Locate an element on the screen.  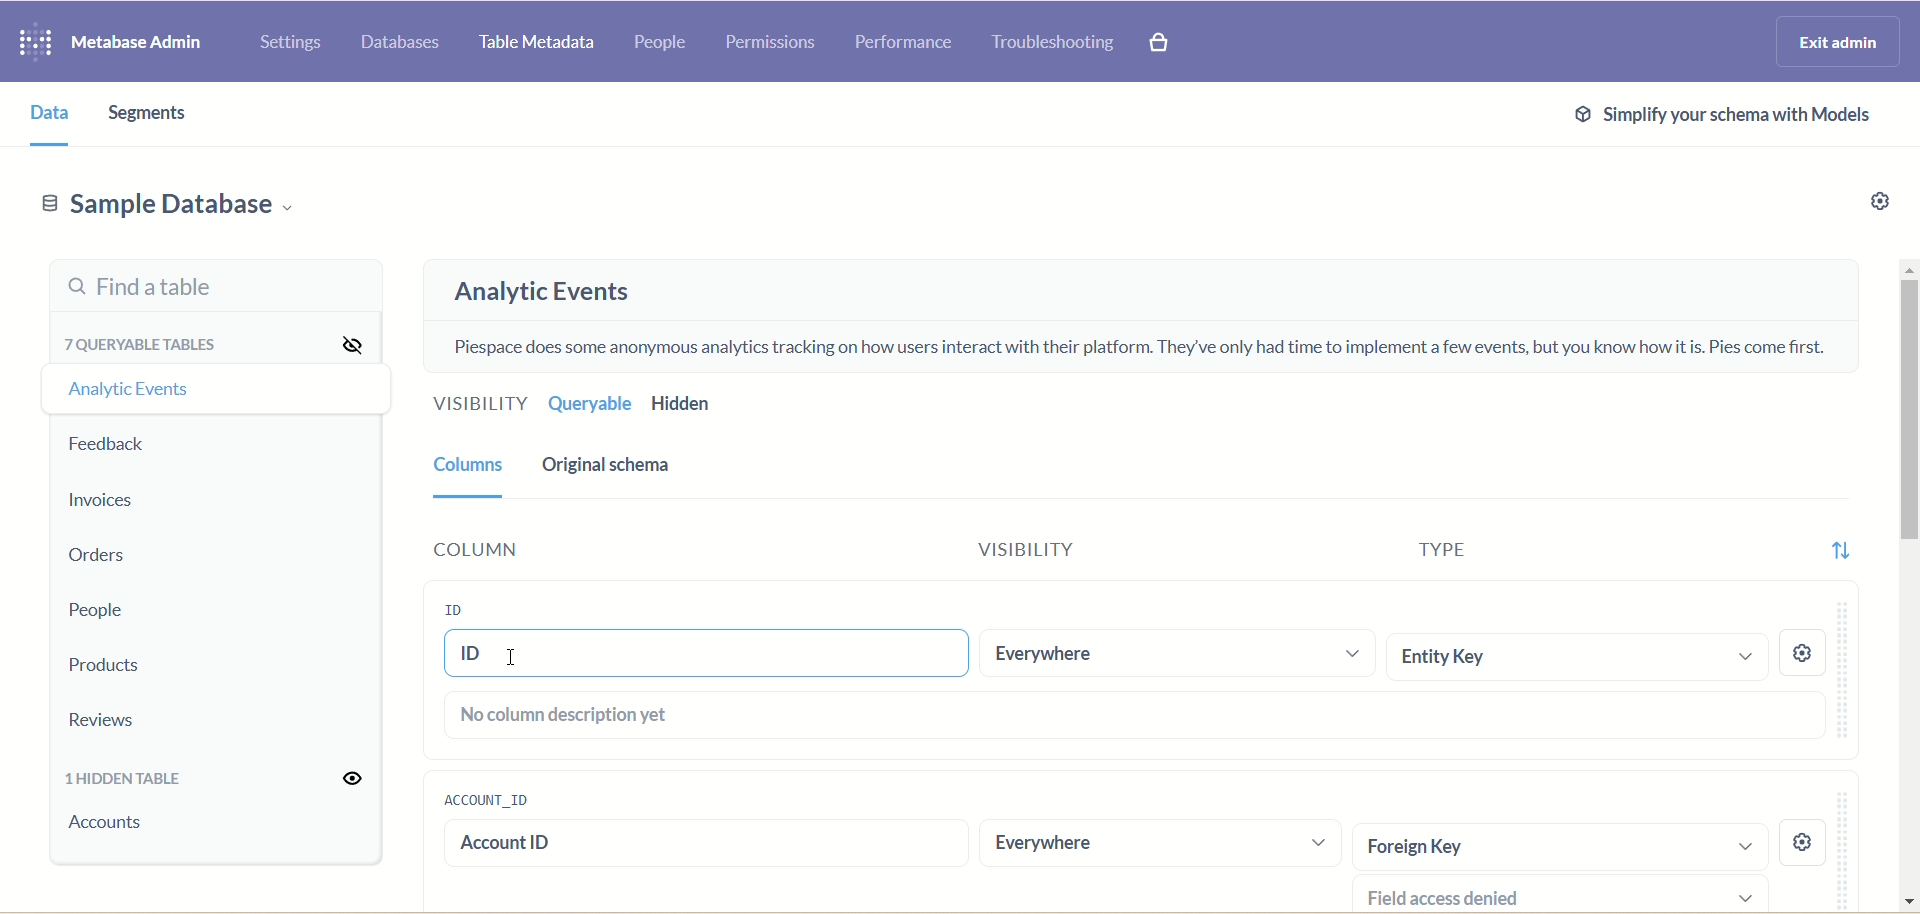
Troubleshooting is located at coordinates (1057, 44).